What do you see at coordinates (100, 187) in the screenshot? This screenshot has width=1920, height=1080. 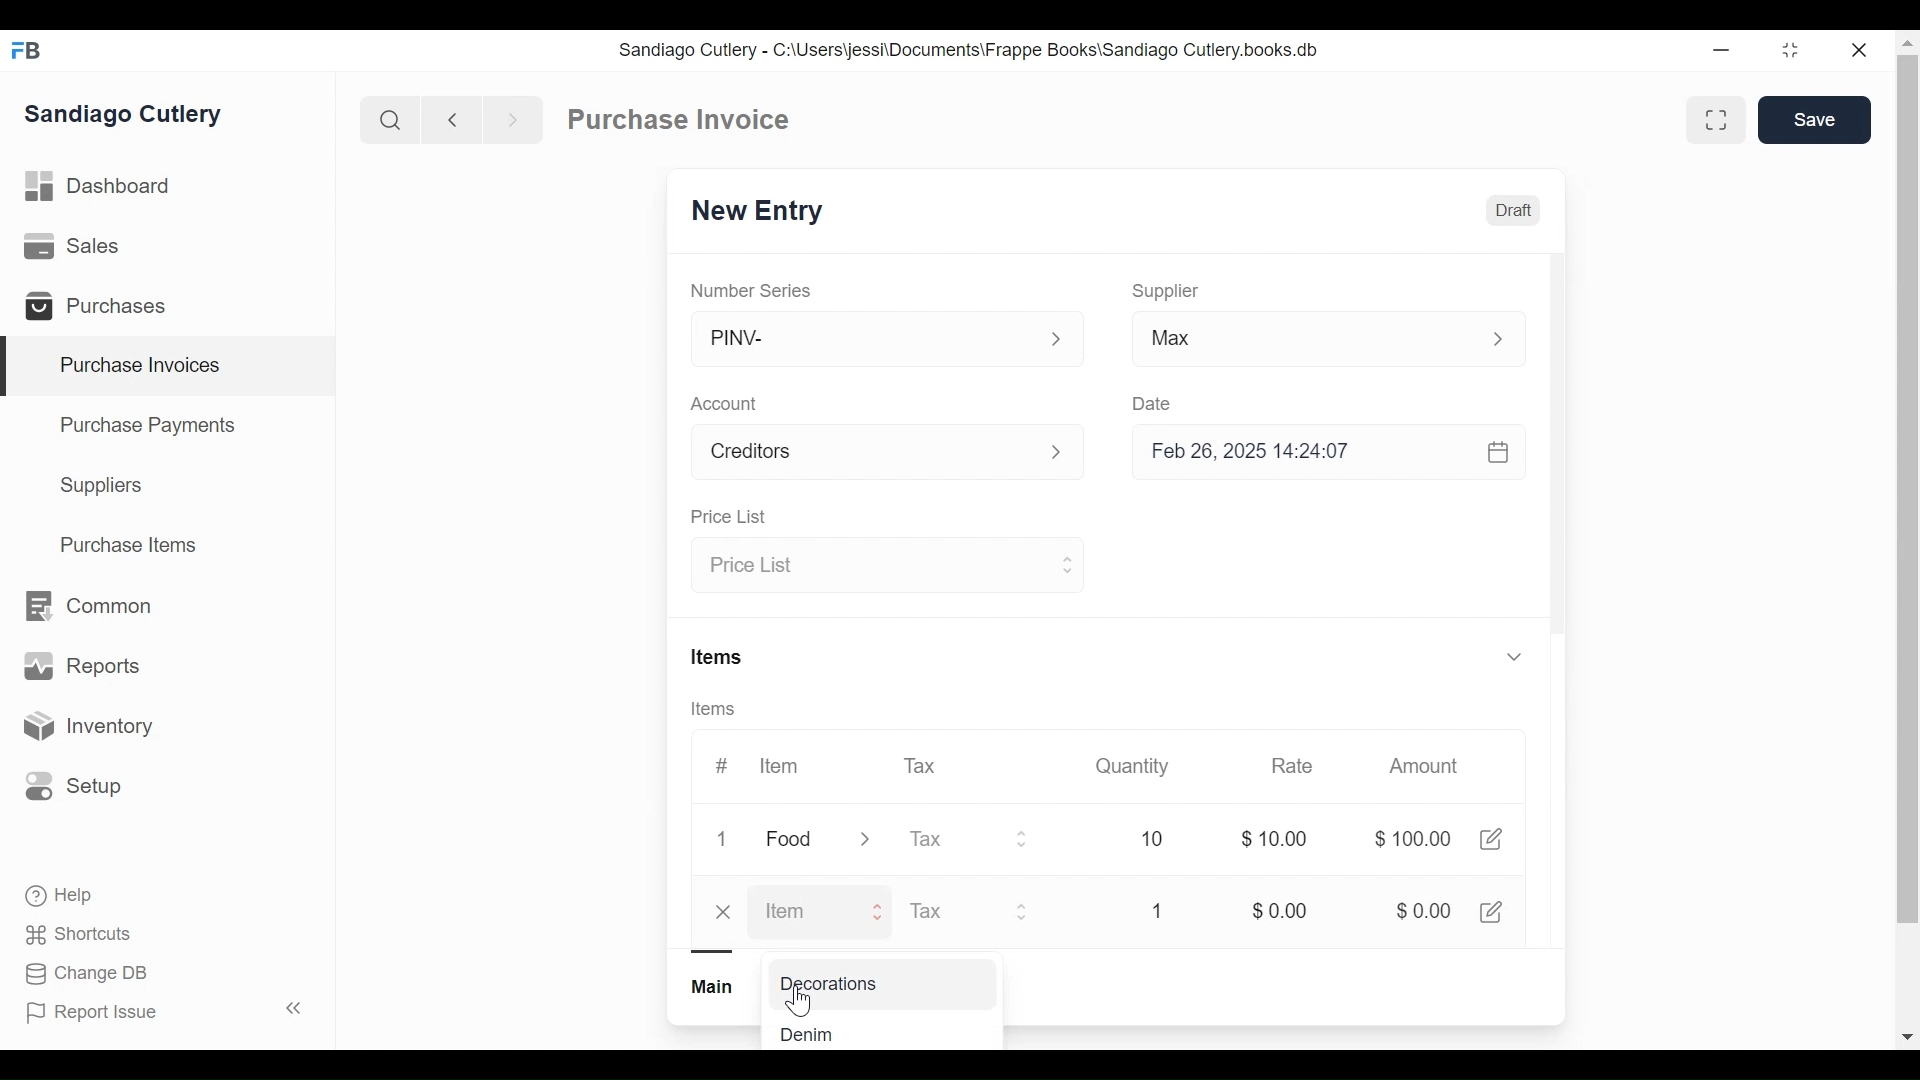 I see `Dashboard` at bounding box center [100, 187].